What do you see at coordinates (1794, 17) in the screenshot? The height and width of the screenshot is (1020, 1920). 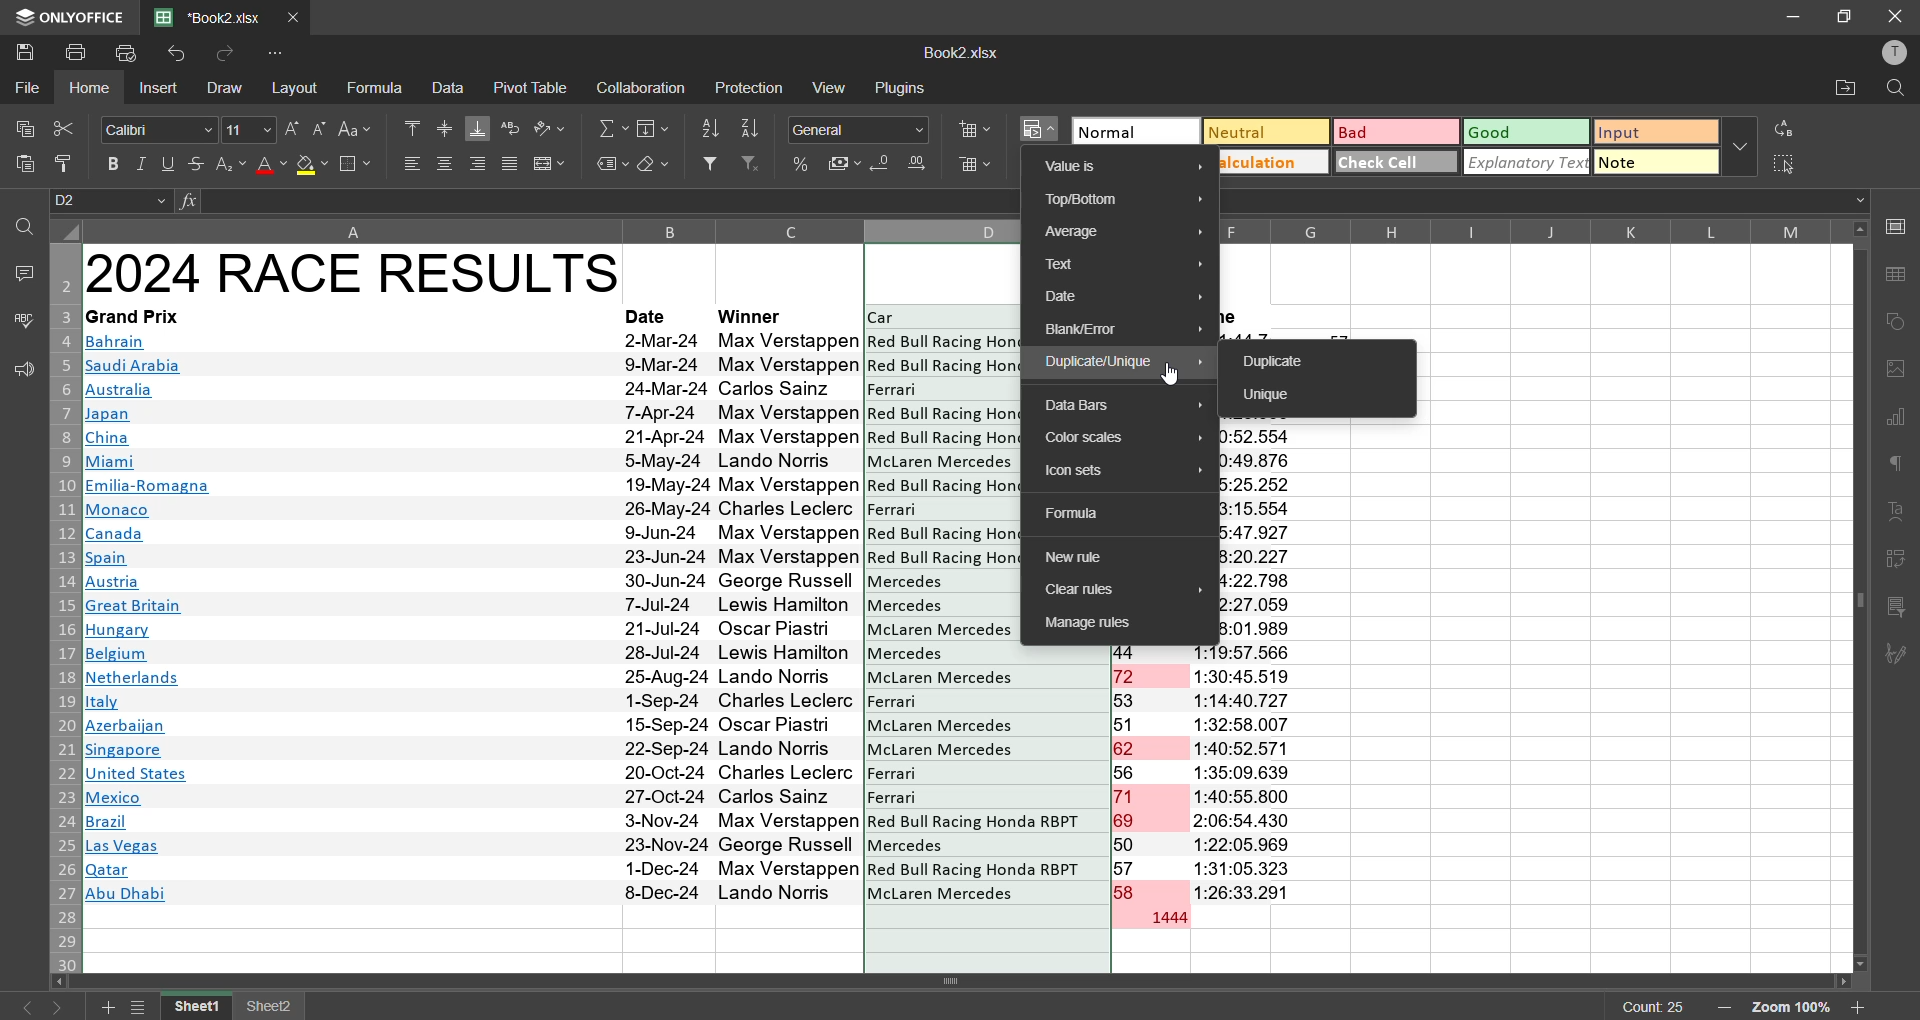 I see `minimize` at bounding box center [1794, 17].